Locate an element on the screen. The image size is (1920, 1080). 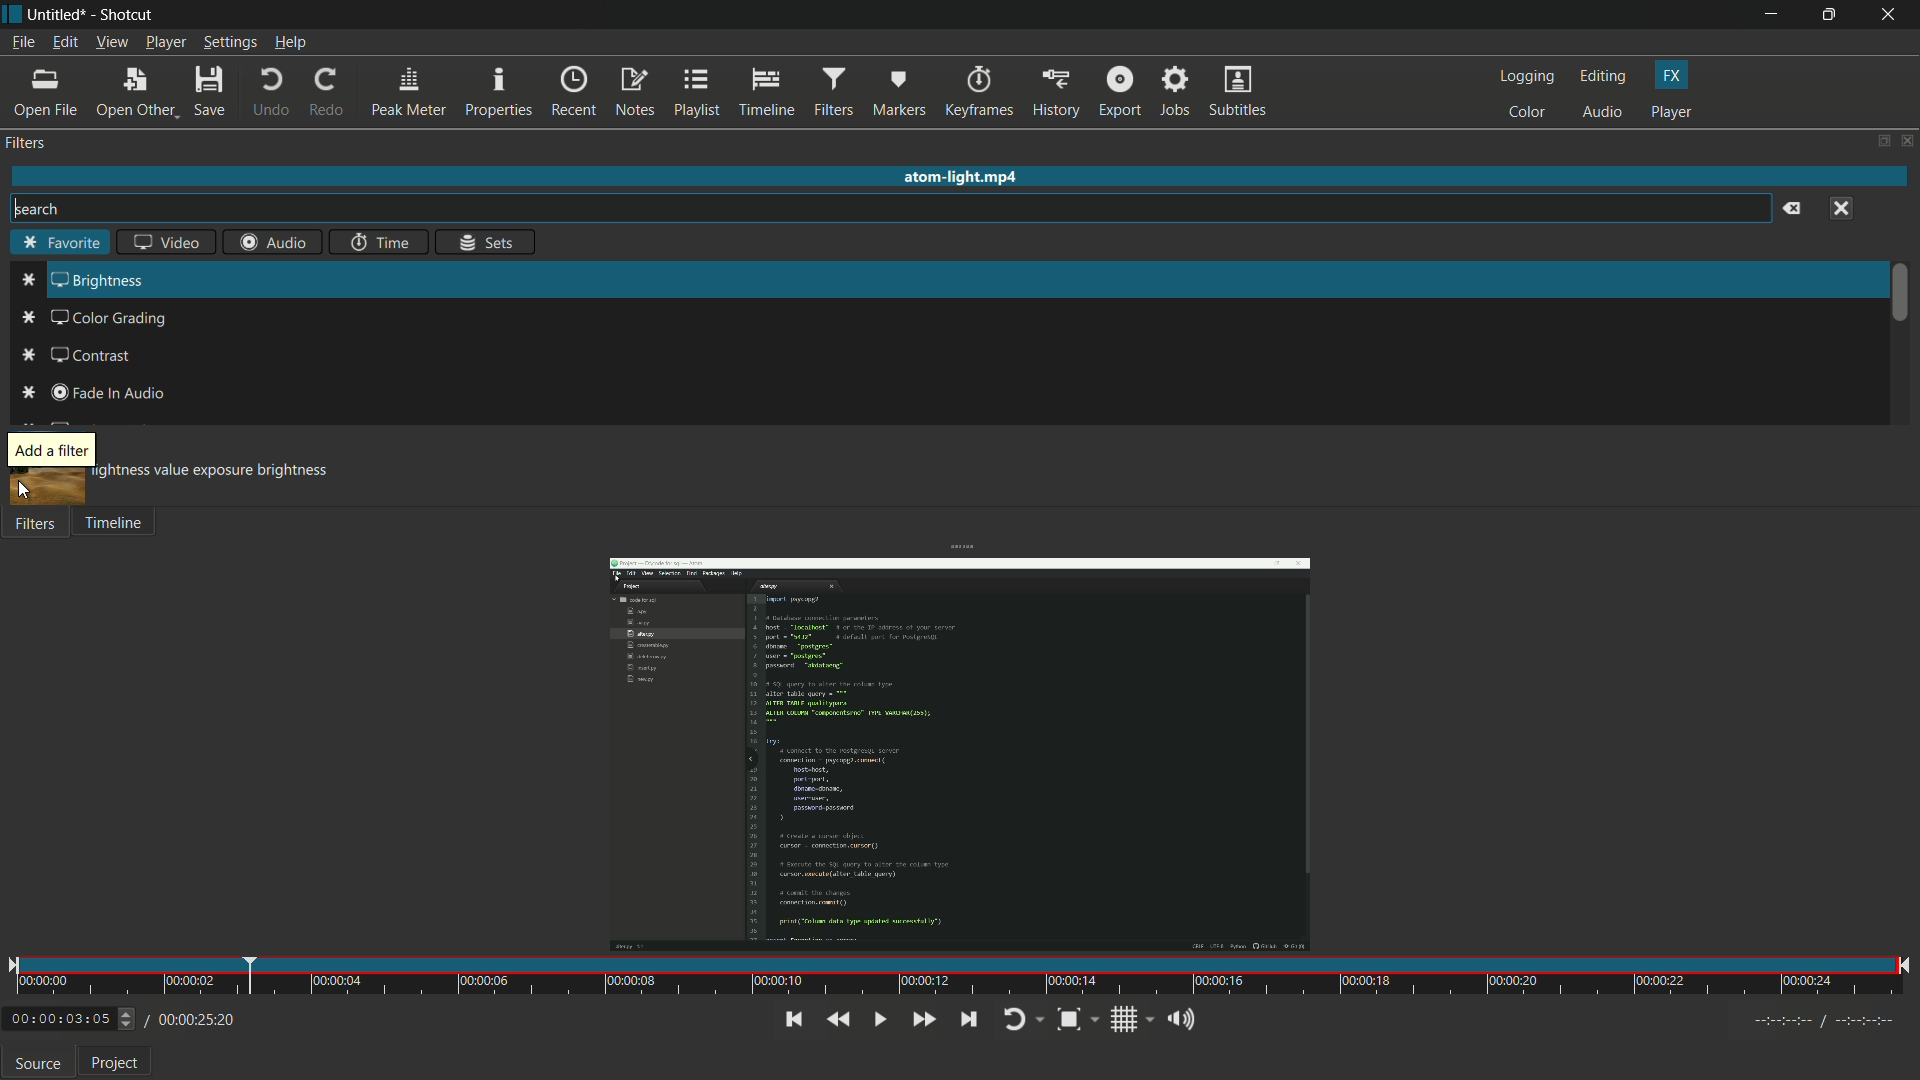
save is located at coordinates (211, 92).